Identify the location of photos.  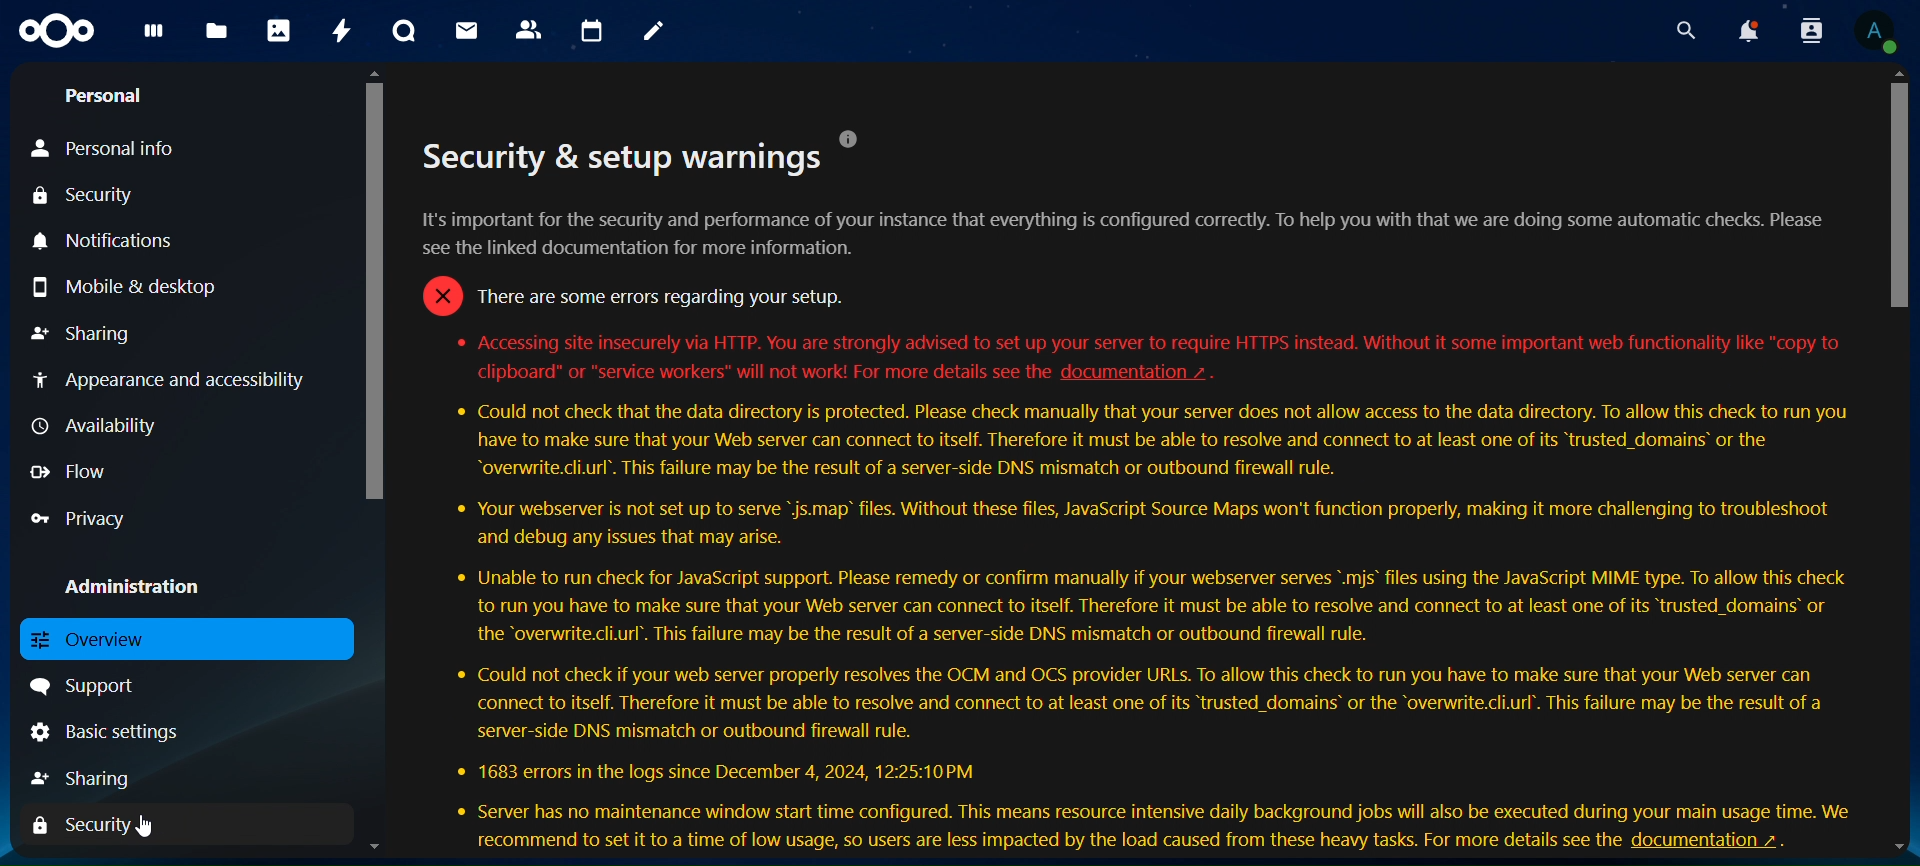
(278, 30).